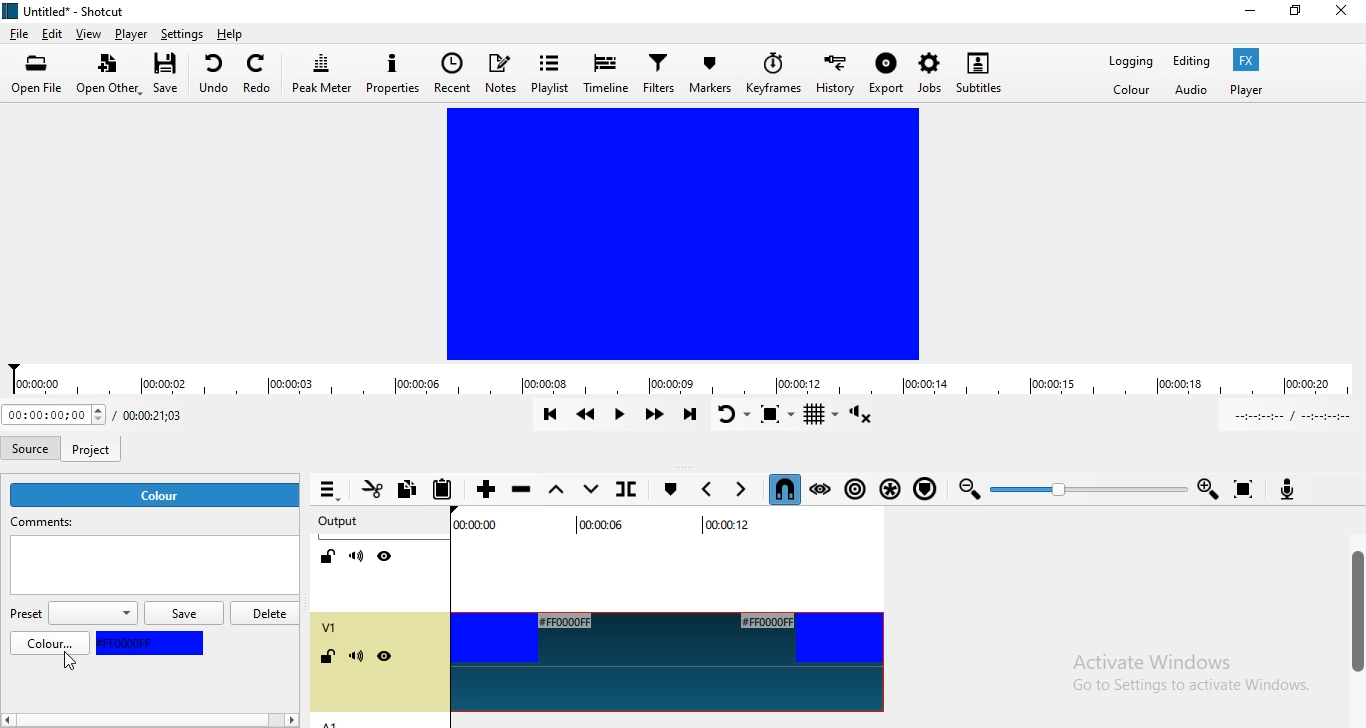 This screenshot has width=1366, height=728. Describe the element at coordinates (371, 492) in the screenshot. I see `Cut` at that location.